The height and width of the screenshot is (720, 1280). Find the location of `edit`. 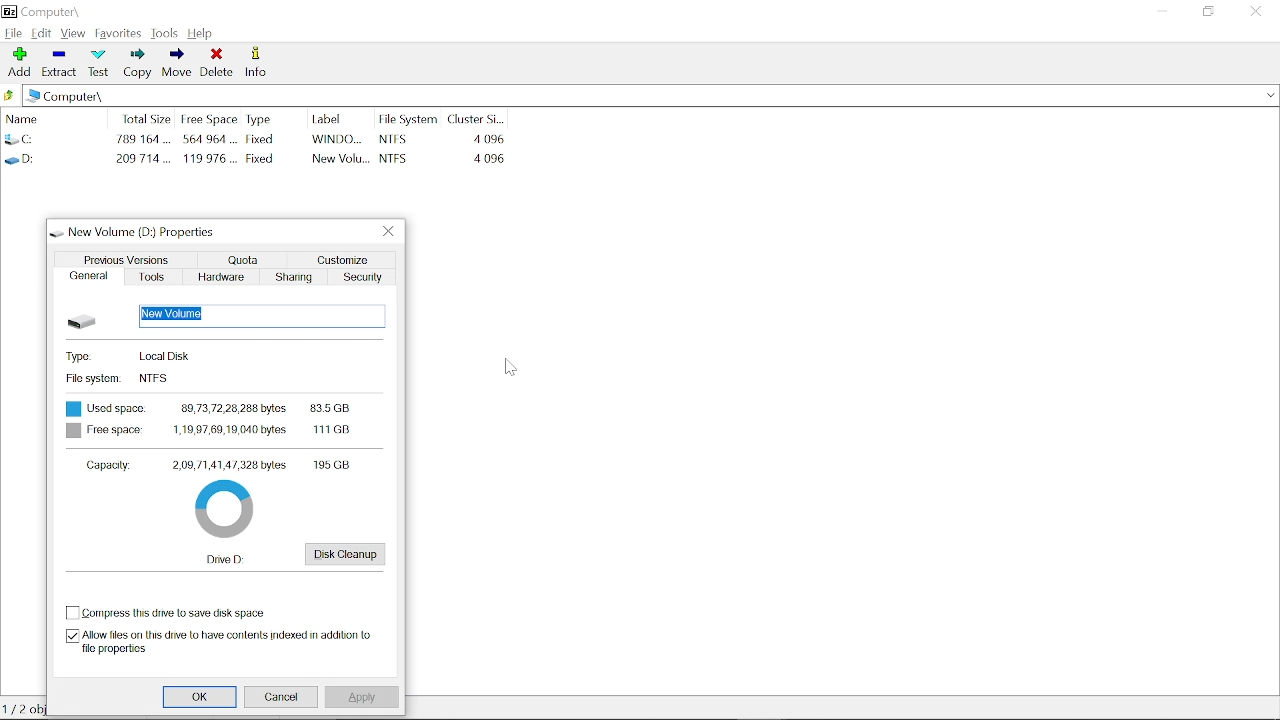

edit is located at coordinates (42, 32).